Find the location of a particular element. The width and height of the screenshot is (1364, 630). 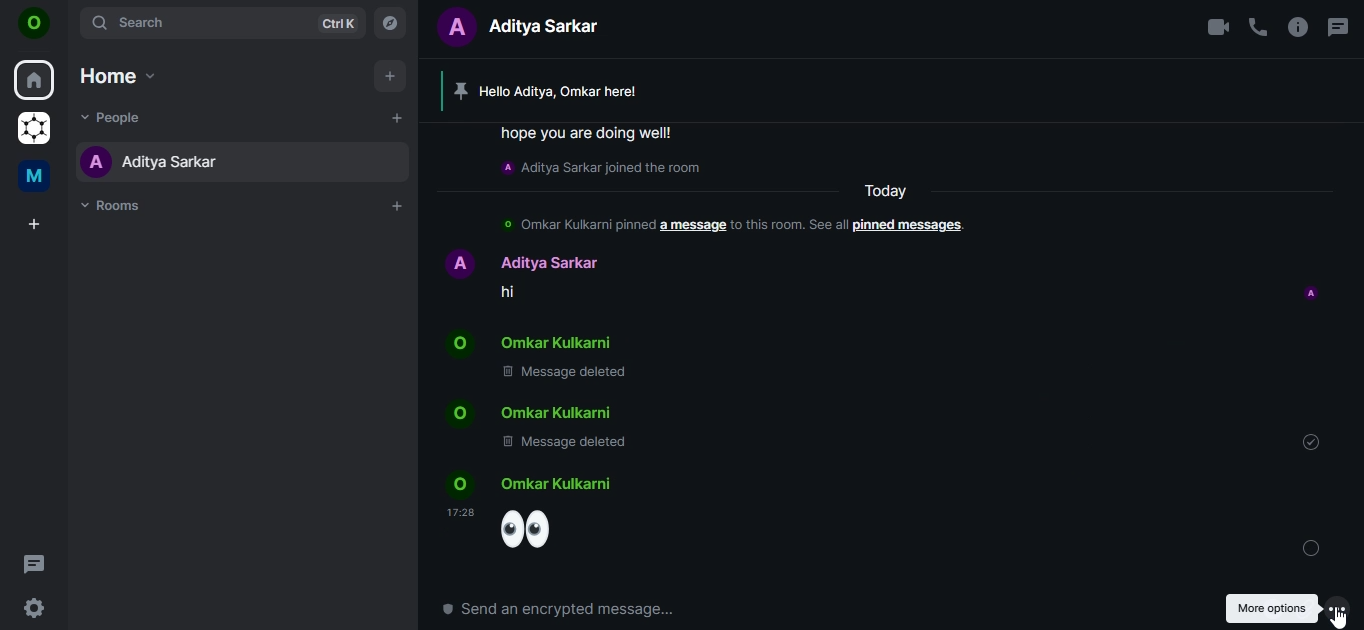

cursor is located at coordinates (1340, 618).